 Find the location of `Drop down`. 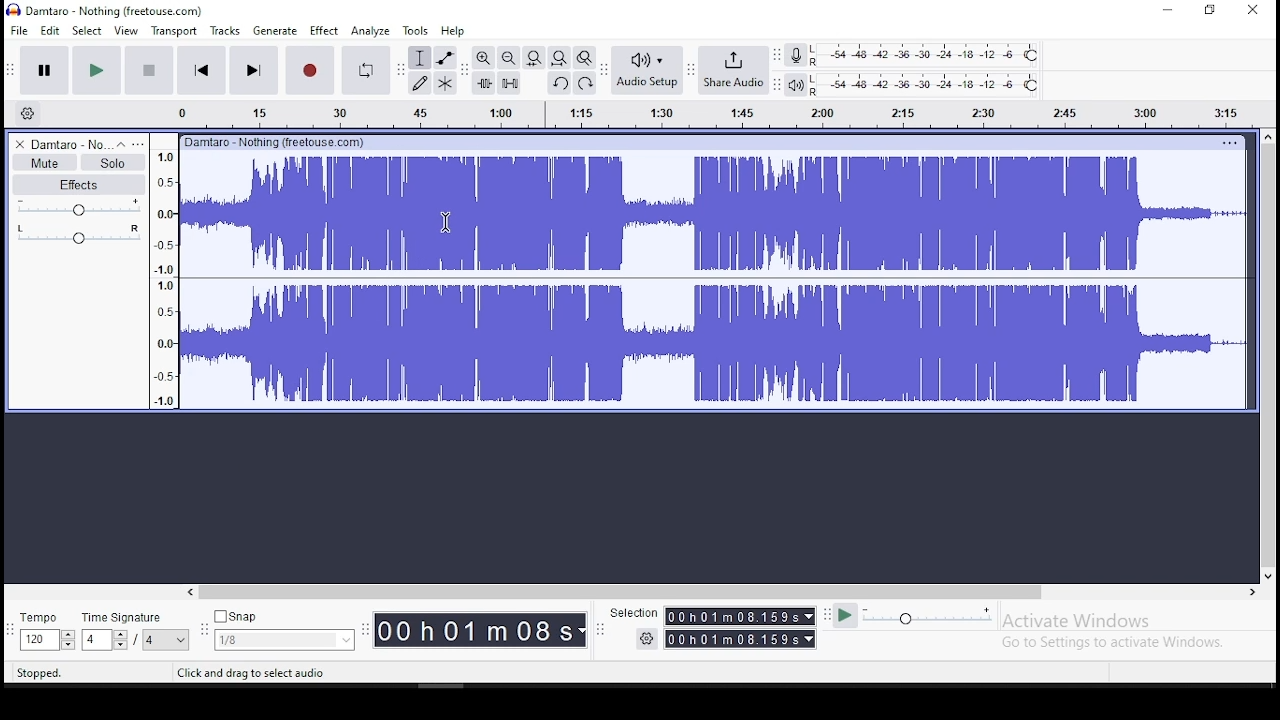

Drop down is located at coordinates (67, 641).